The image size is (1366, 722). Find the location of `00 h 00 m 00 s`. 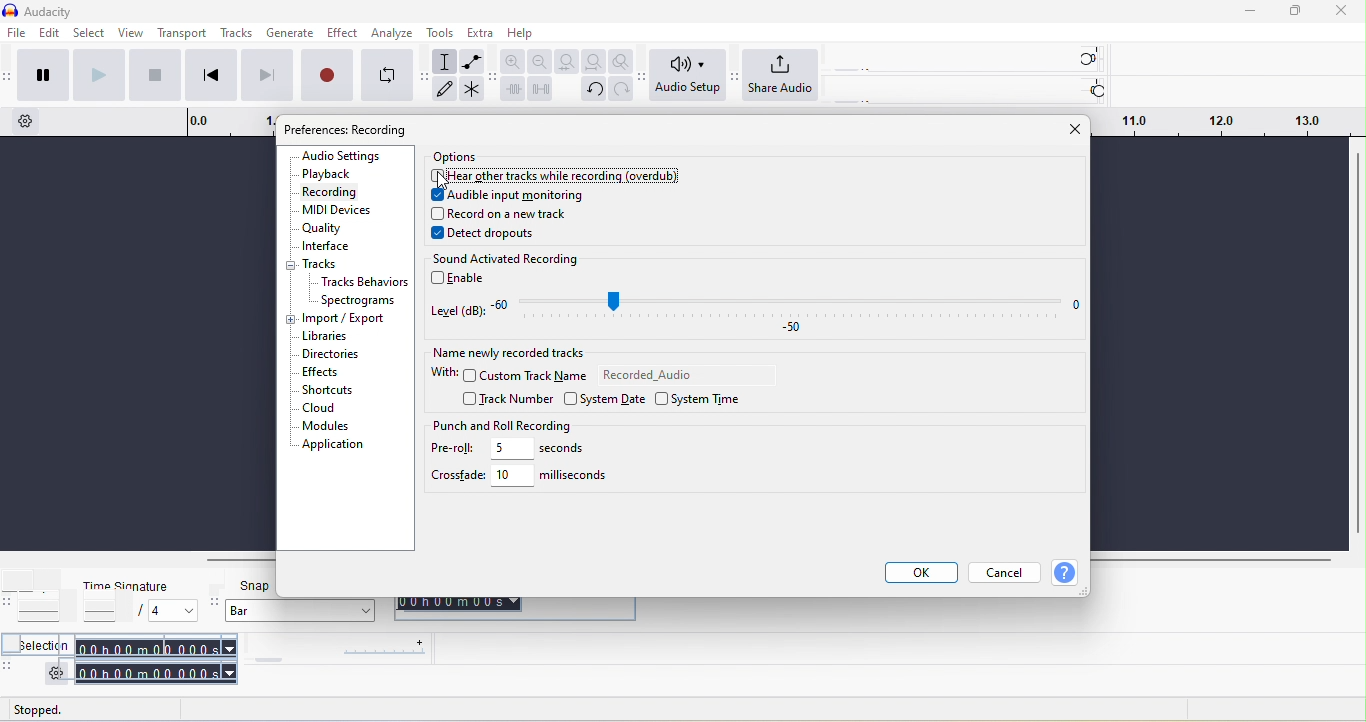

00 h 00 m 00 s is located at coordinates (156, 660).